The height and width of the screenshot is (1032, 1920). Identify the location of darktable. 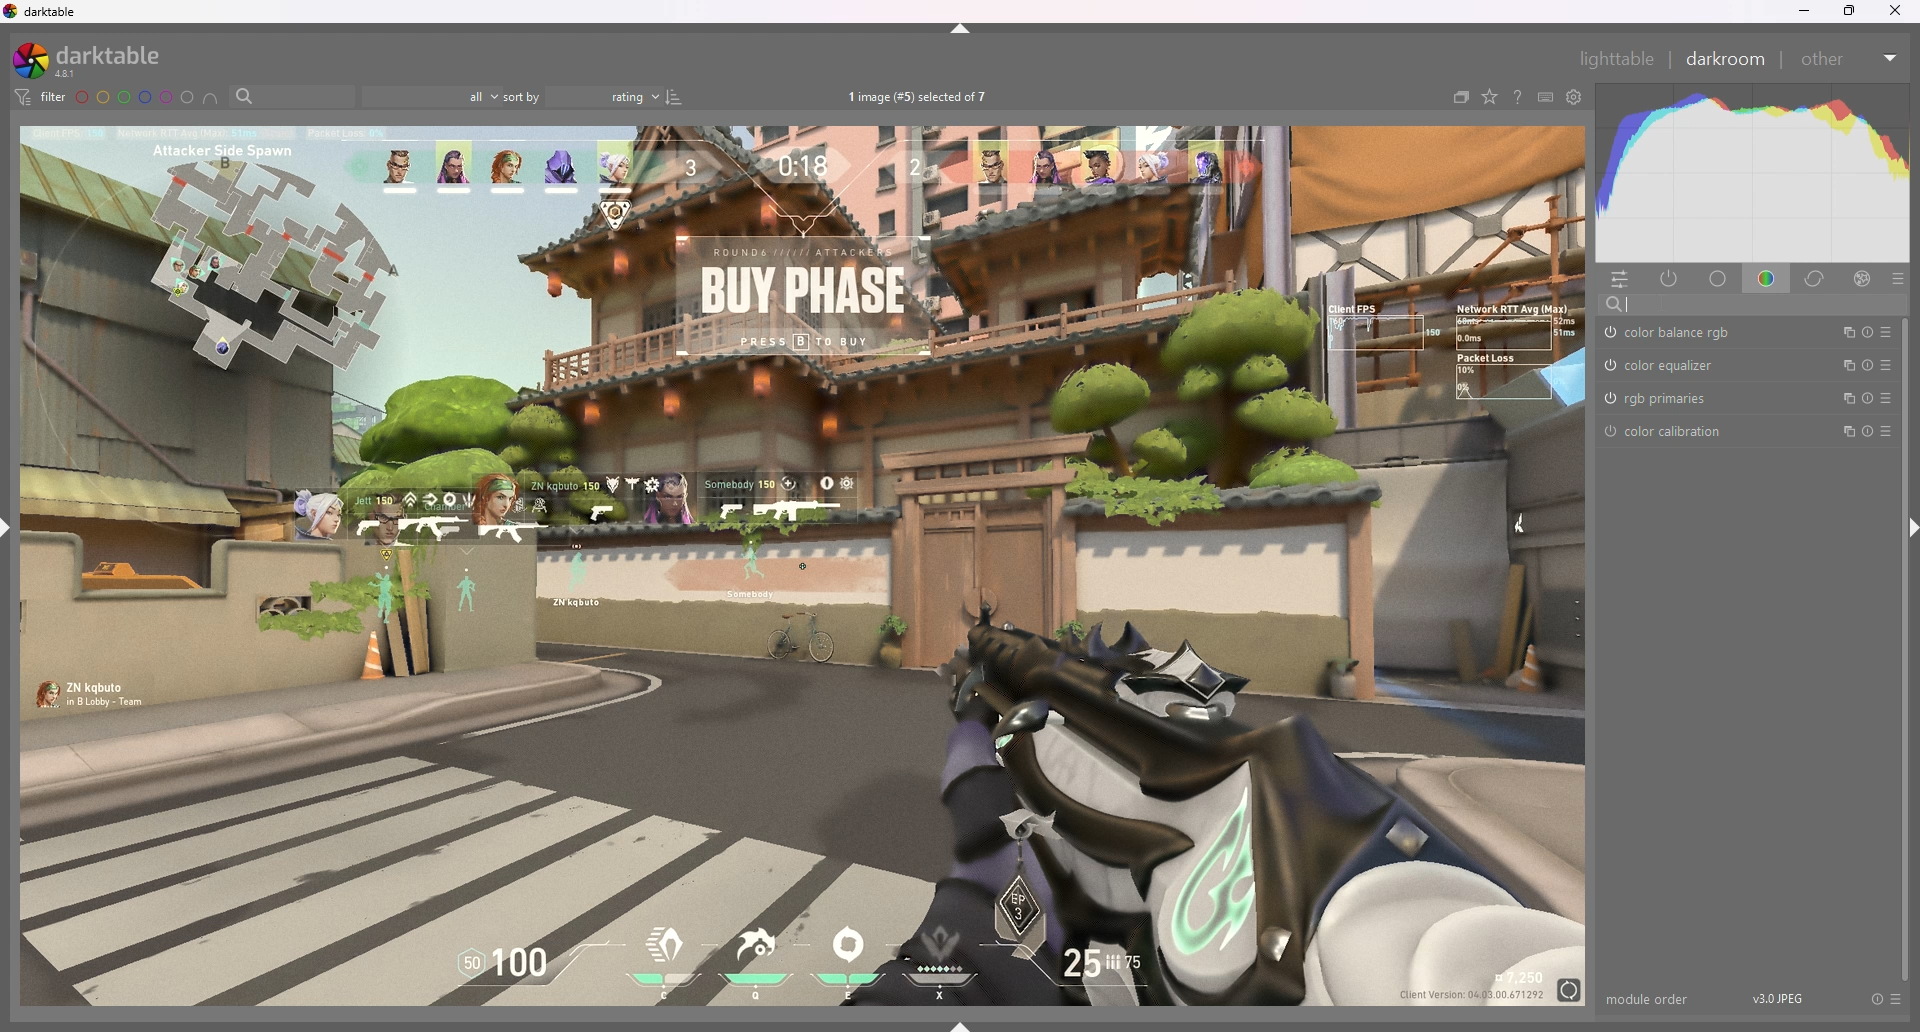
(95, 59).